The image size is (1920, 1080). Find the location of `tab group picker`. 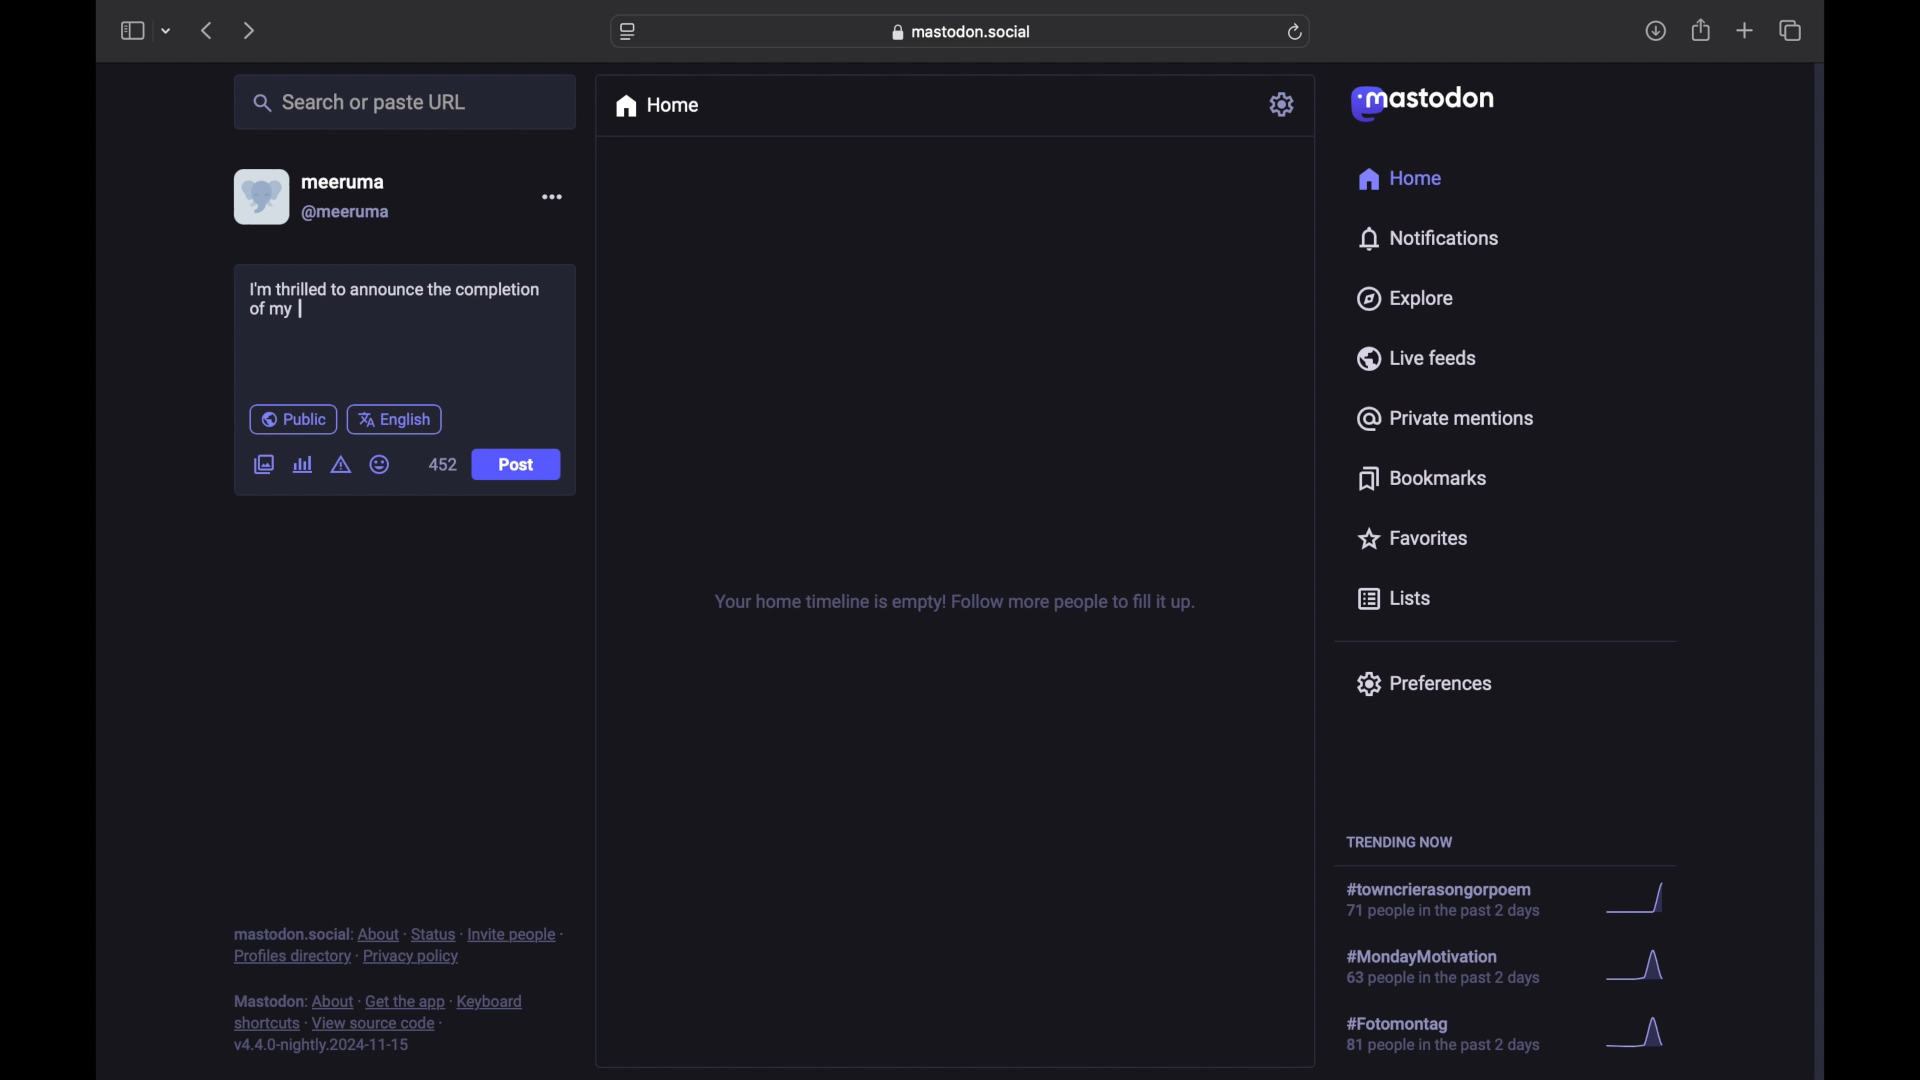

tab group picker is located at coordinates (167, 30).